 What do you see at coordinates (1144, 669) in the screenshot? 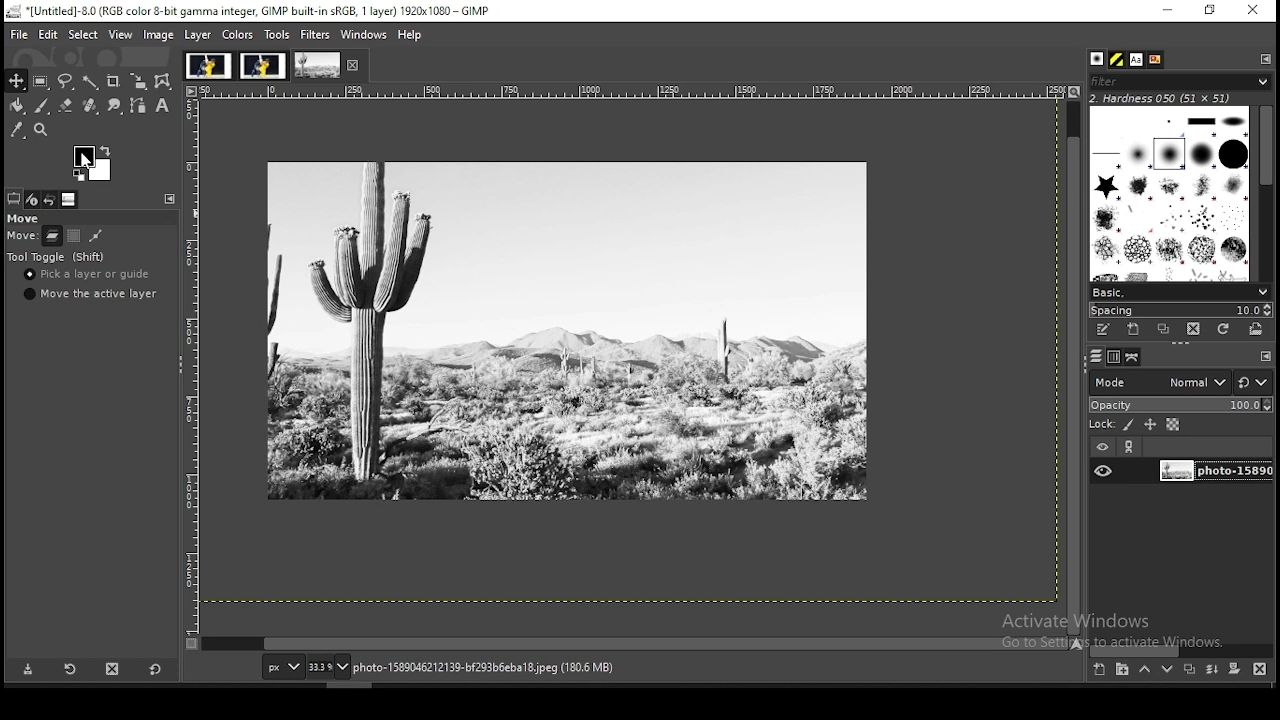
I see `move layer one step up` at bounding box center [1144, 669].